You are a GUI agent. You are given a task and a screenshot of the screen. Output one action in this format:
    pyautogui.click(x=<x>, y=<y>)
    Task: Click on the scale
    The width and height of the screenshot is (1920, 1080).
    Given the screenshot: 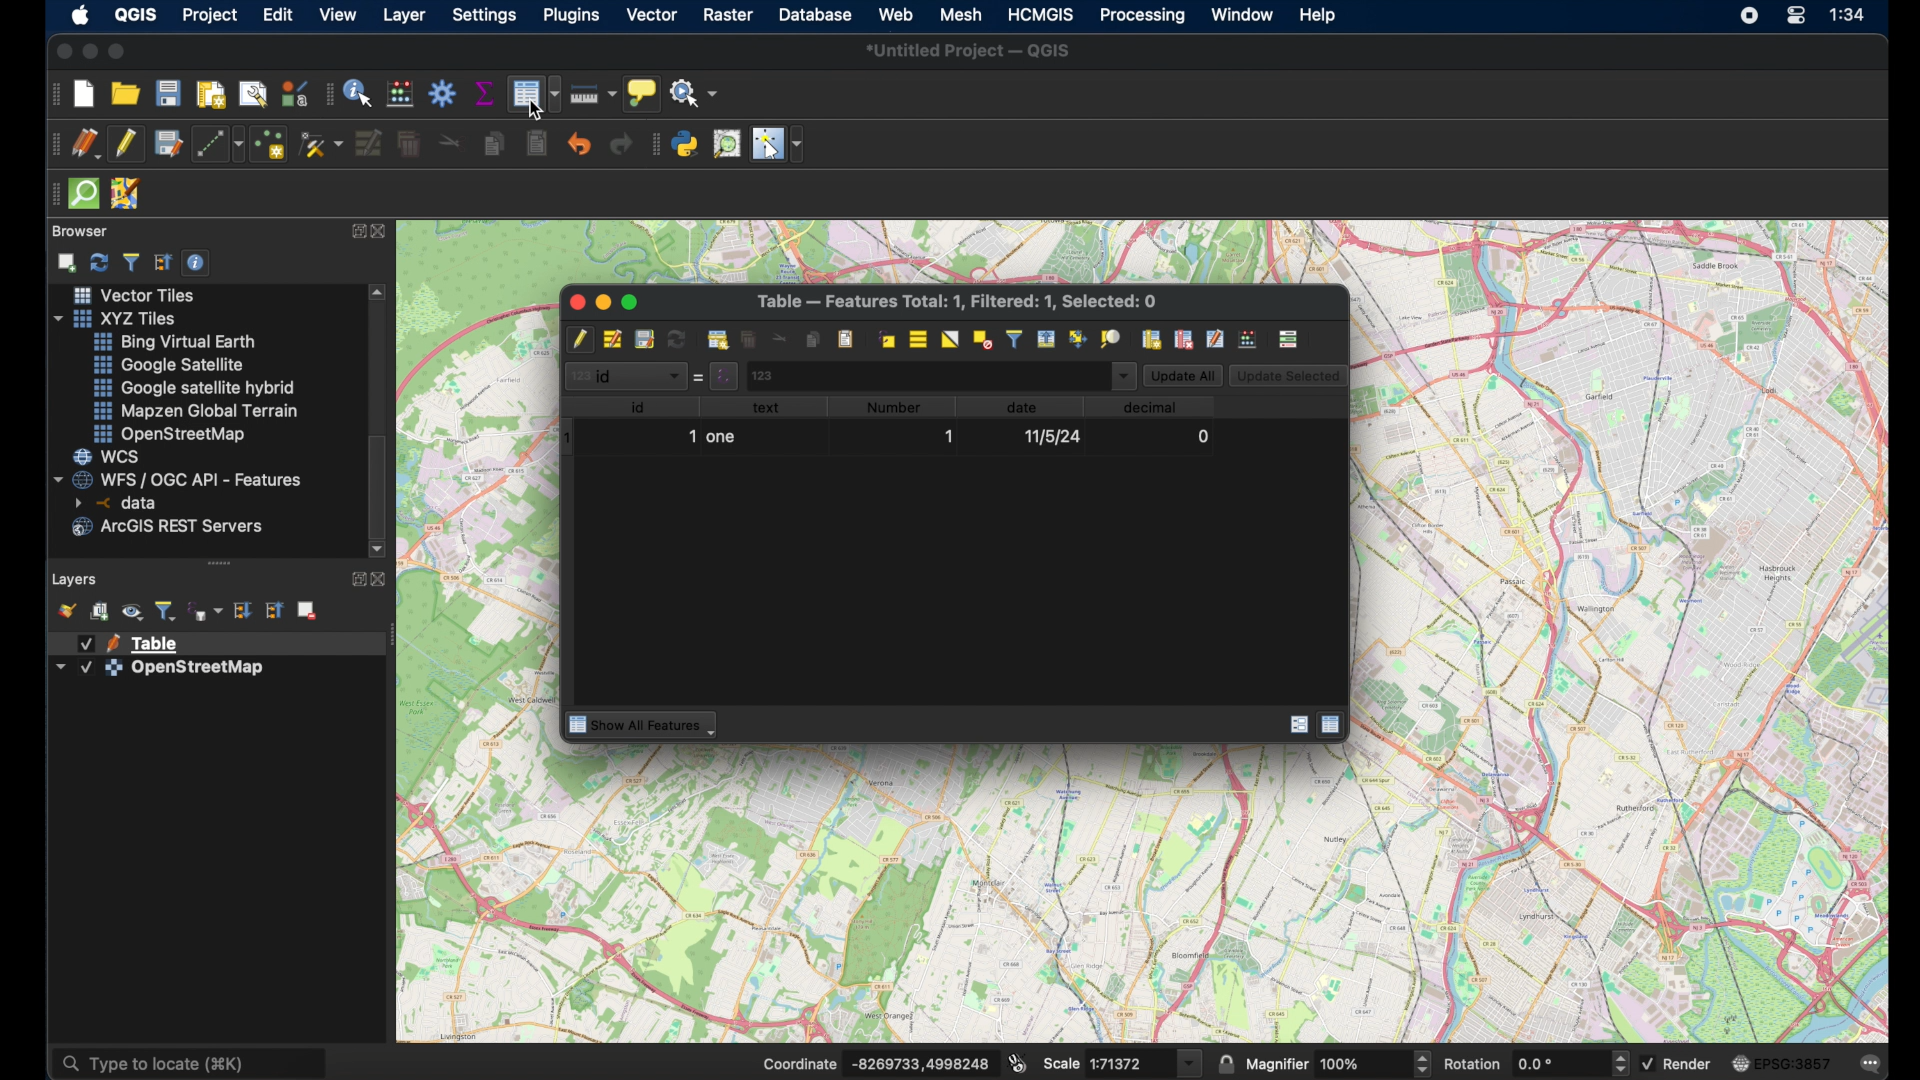 What is the action you would take?
    pyautogui.click(x=1060, y=1062)
    